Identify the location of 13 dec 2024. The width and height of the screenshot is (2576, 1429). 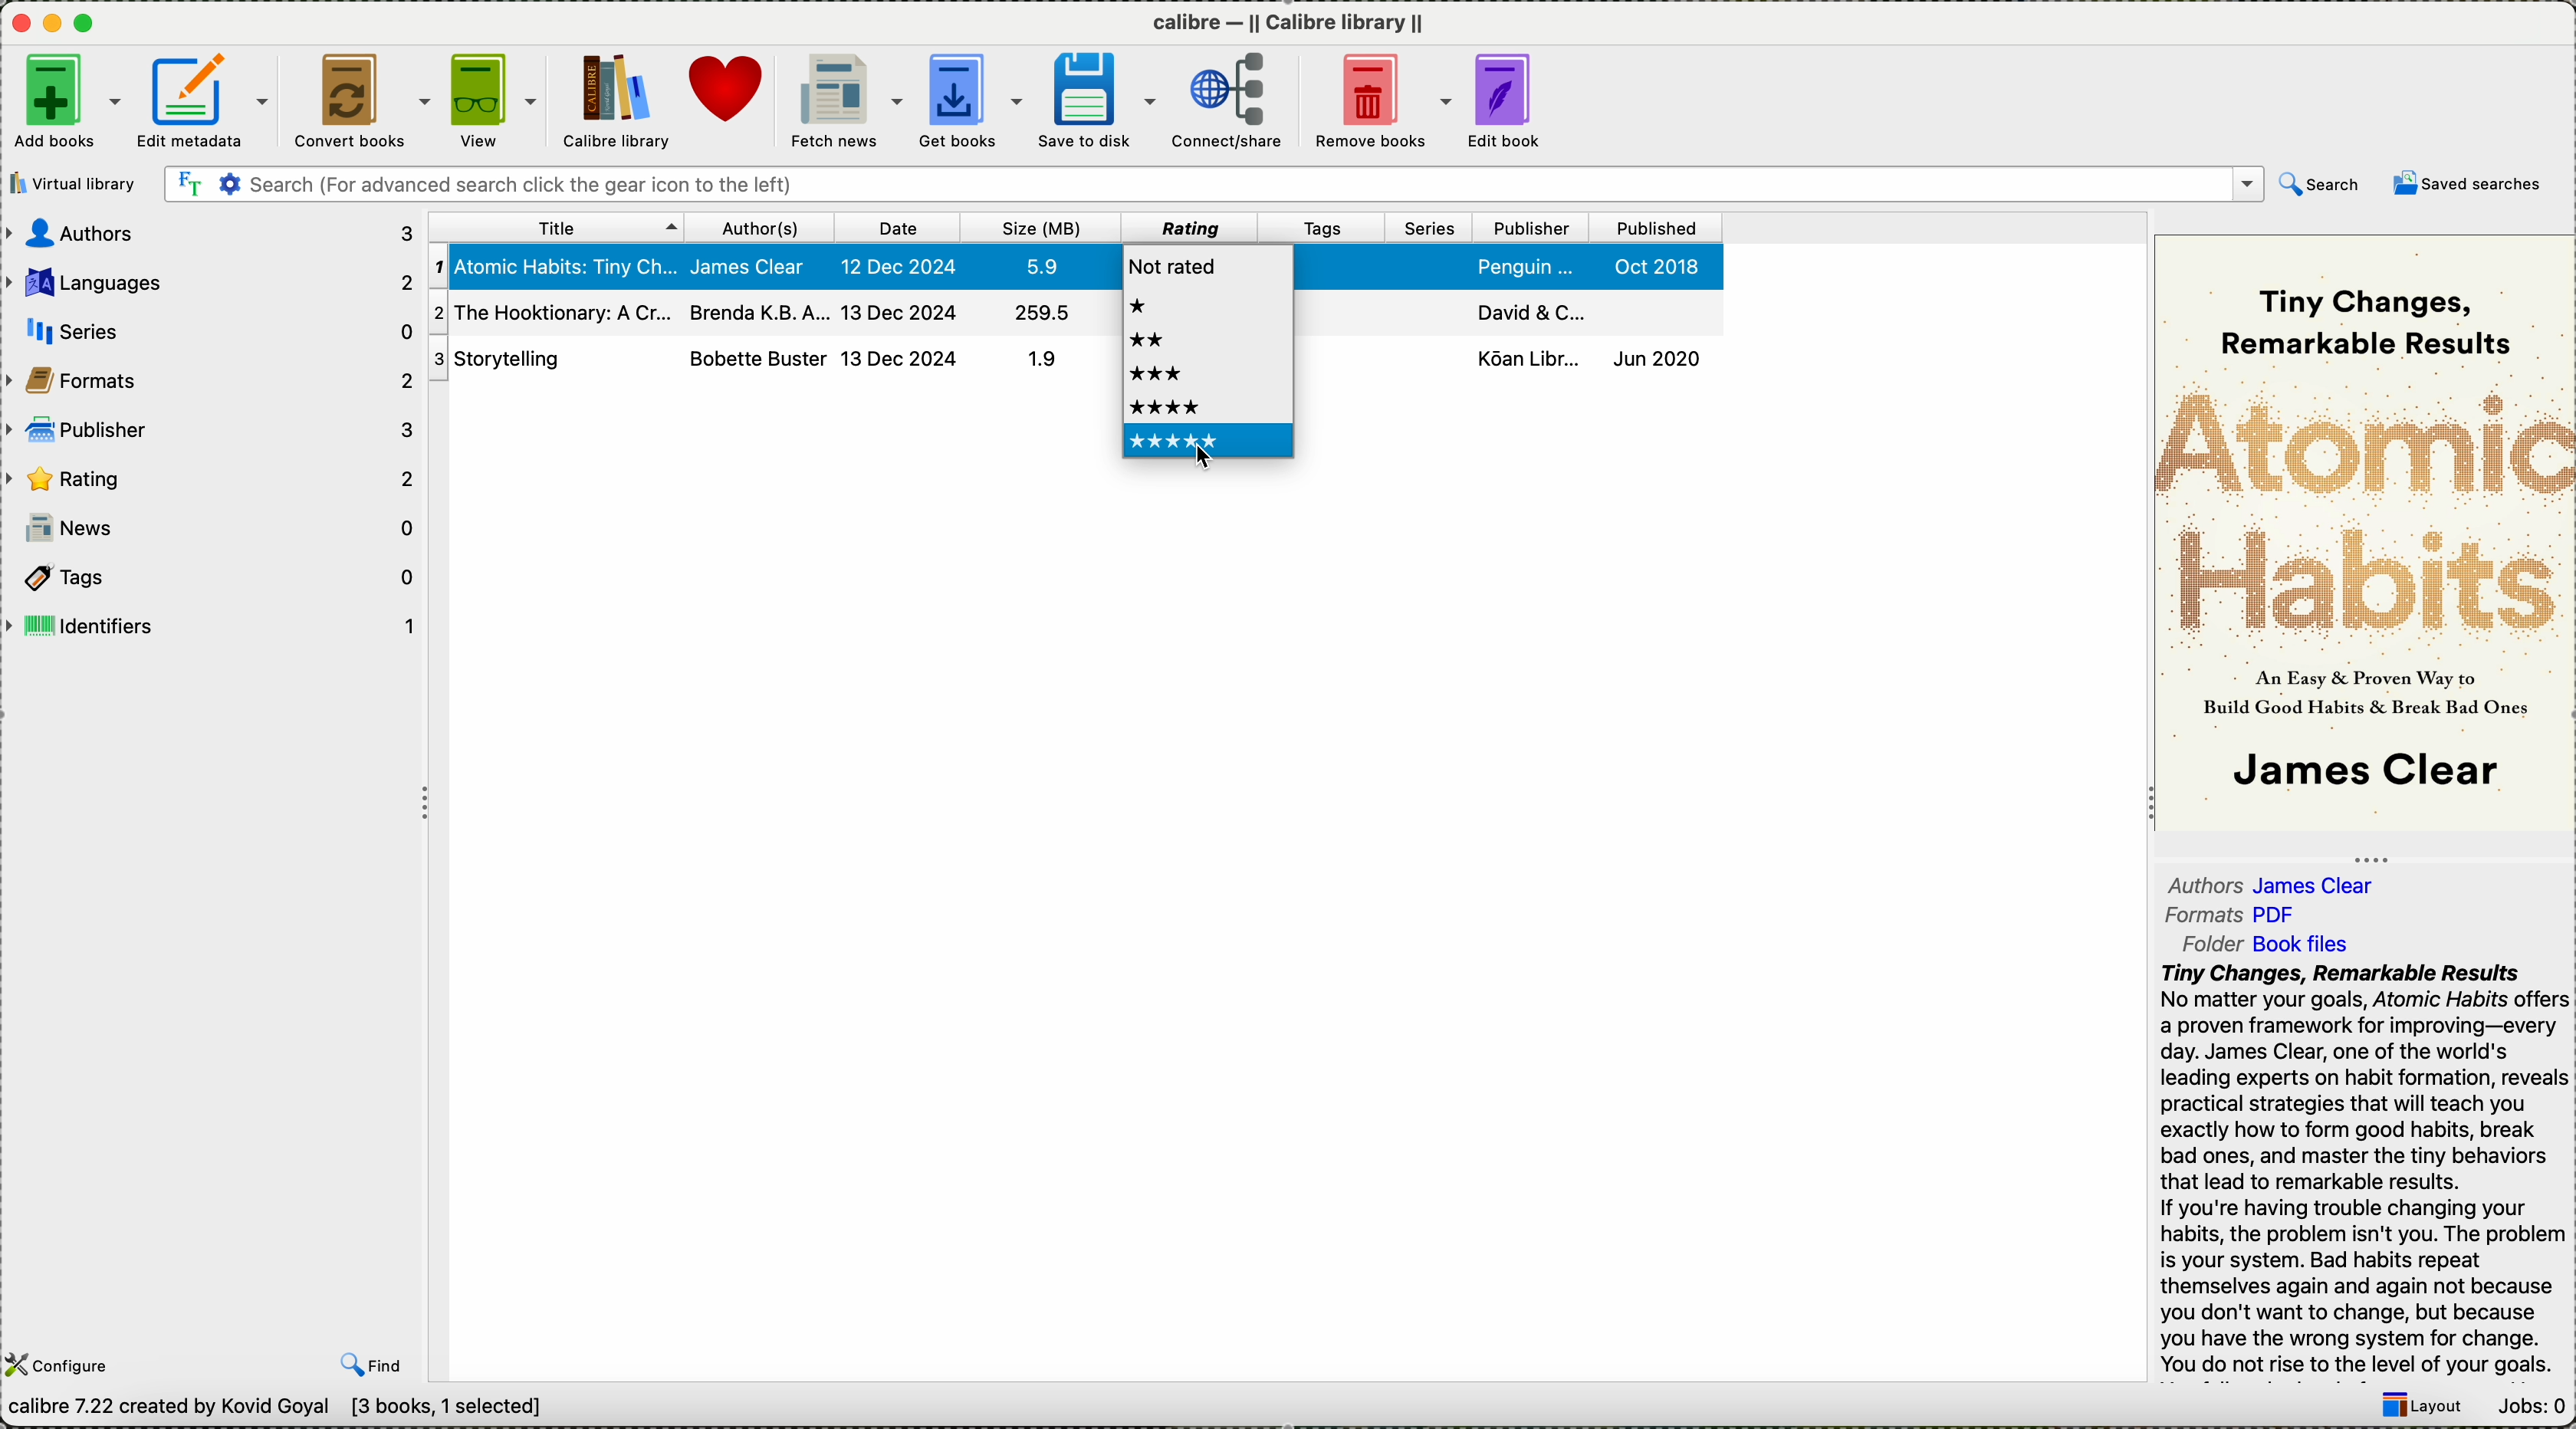
(898, 358).